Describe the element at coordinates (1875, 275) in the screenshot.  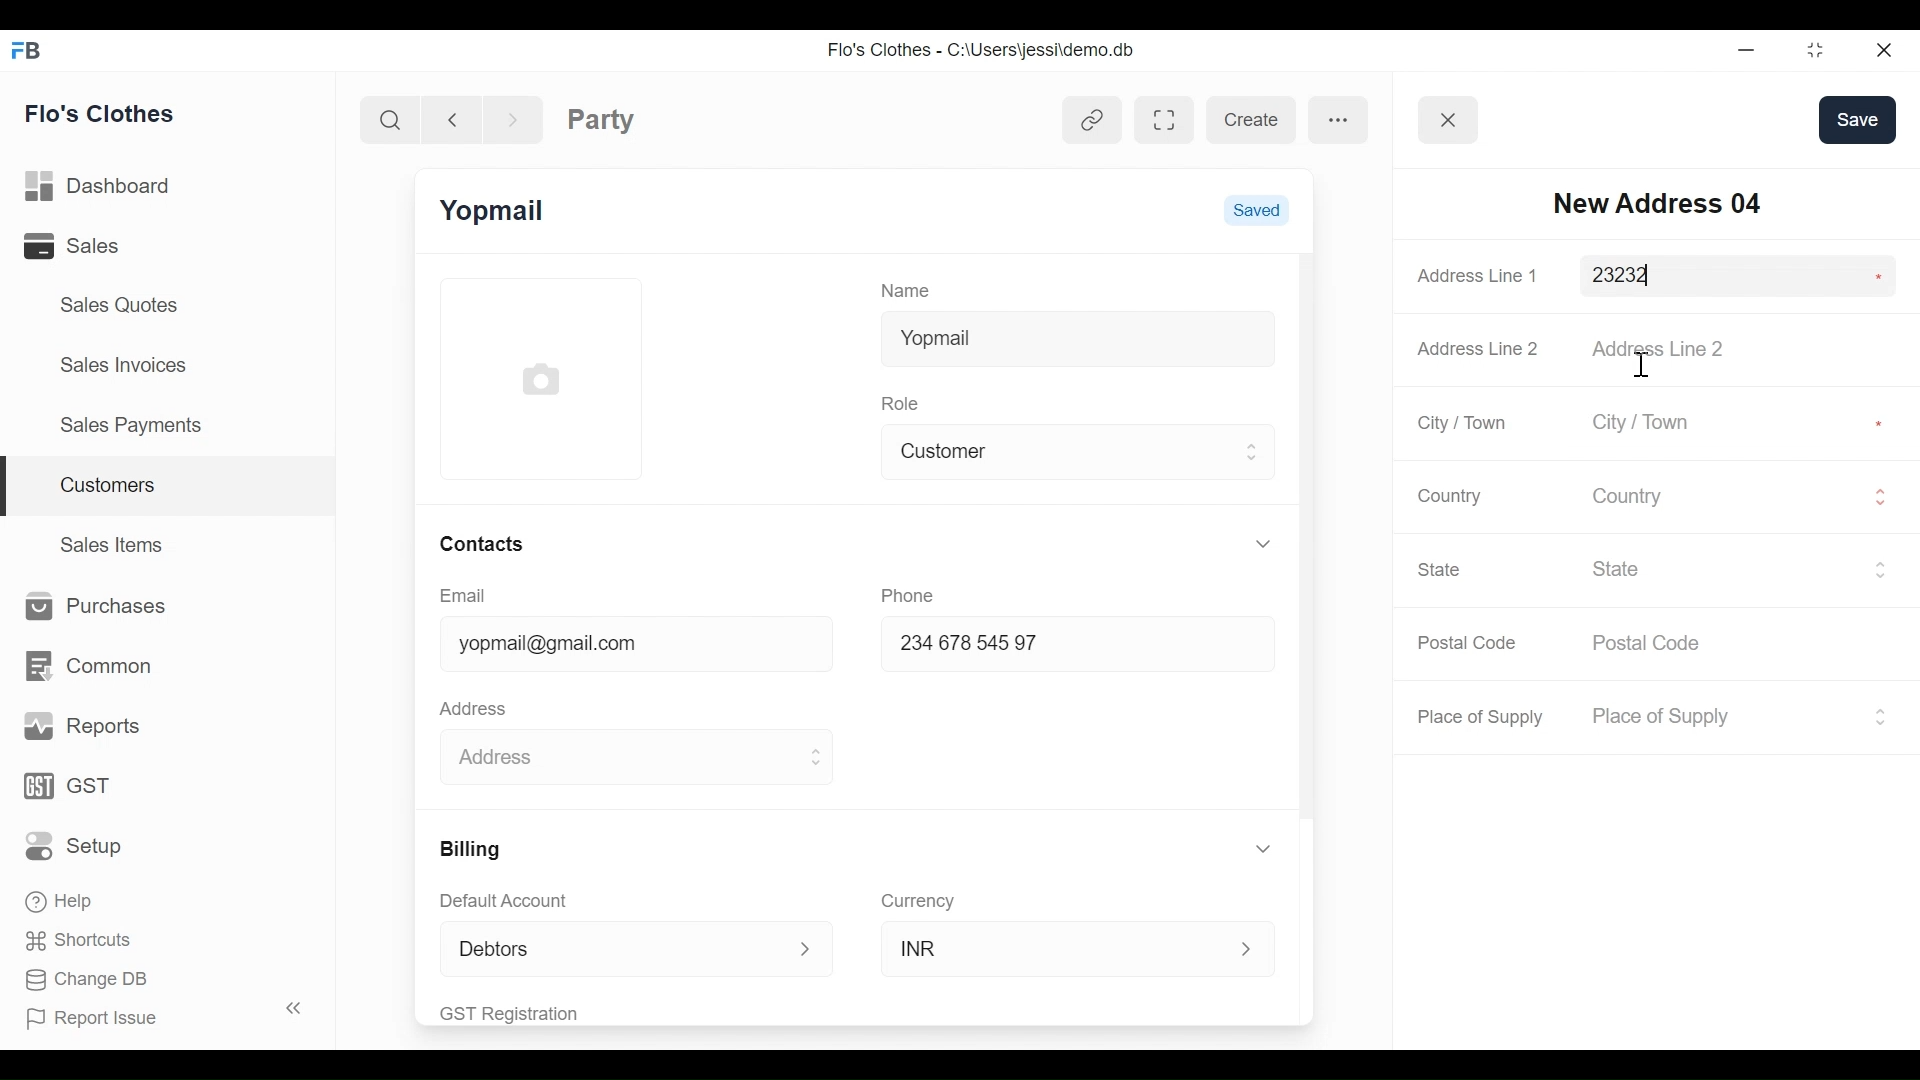
I see `Asterisk` at that location.